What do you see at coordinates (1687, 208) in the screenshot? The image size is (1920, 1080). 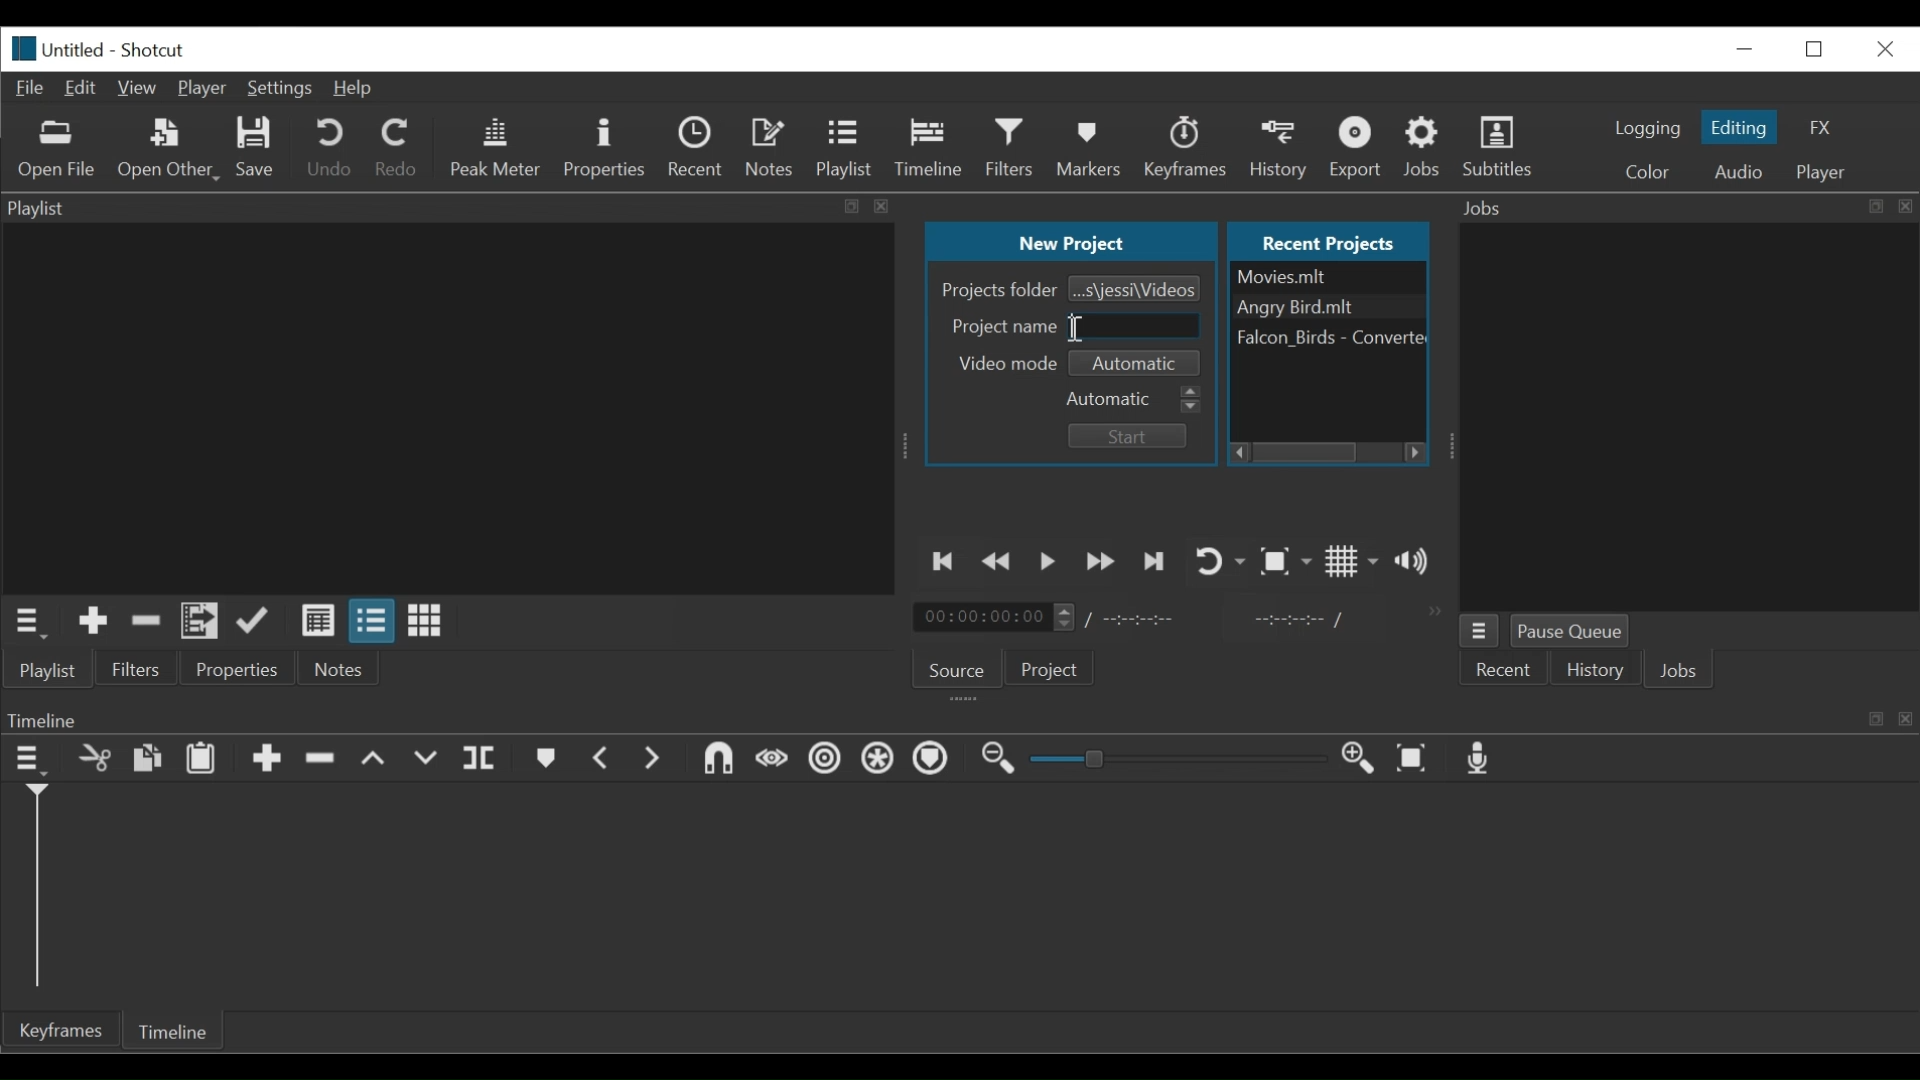 I see `Jobs Panel` at bounding box center [1687, 208].